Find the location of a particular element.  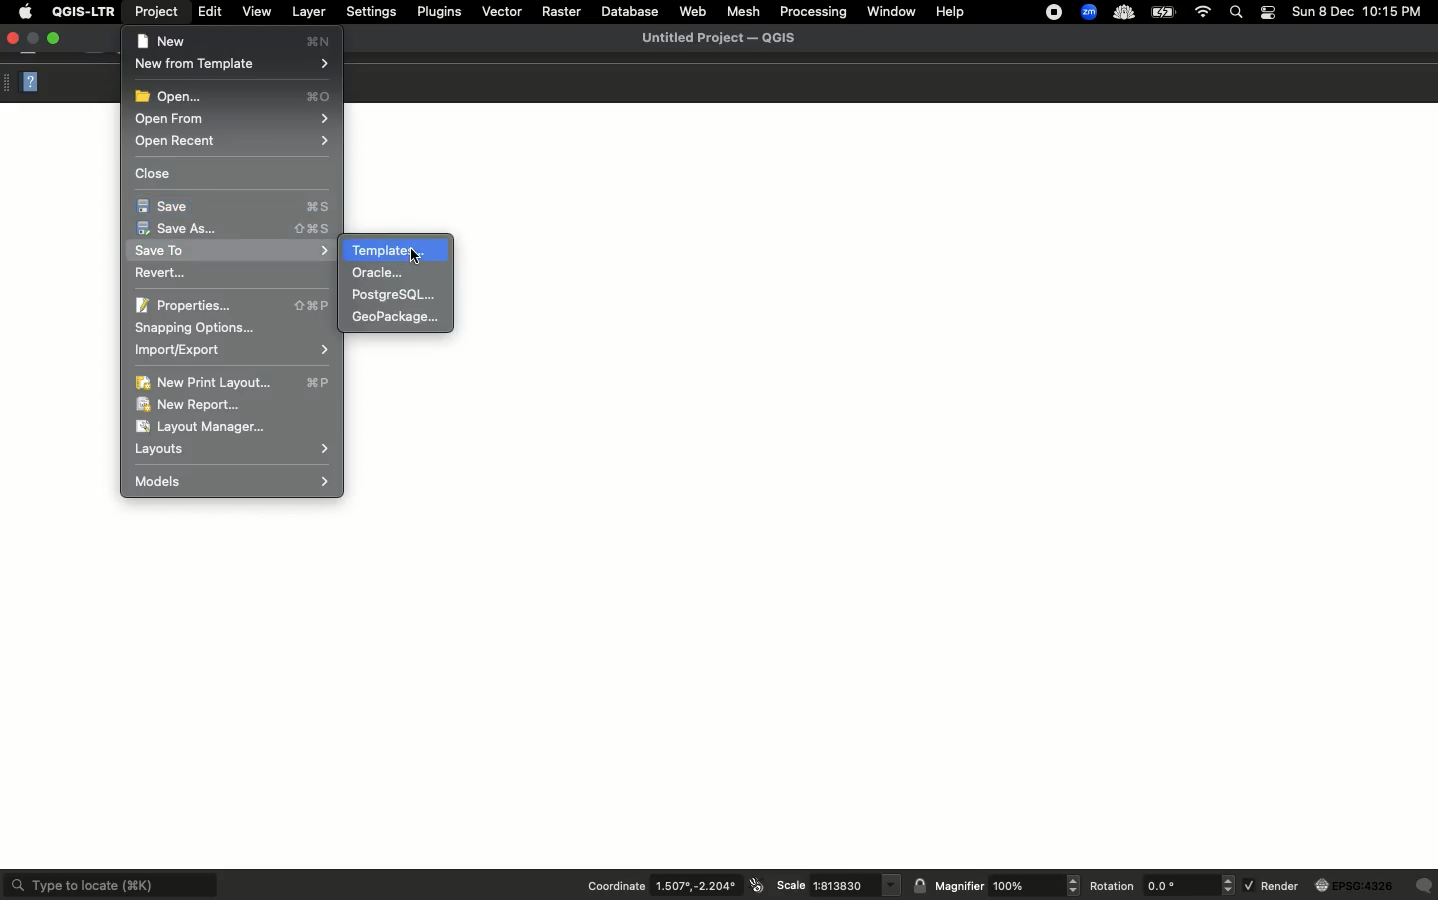

View is located at coordinates (256, 11).